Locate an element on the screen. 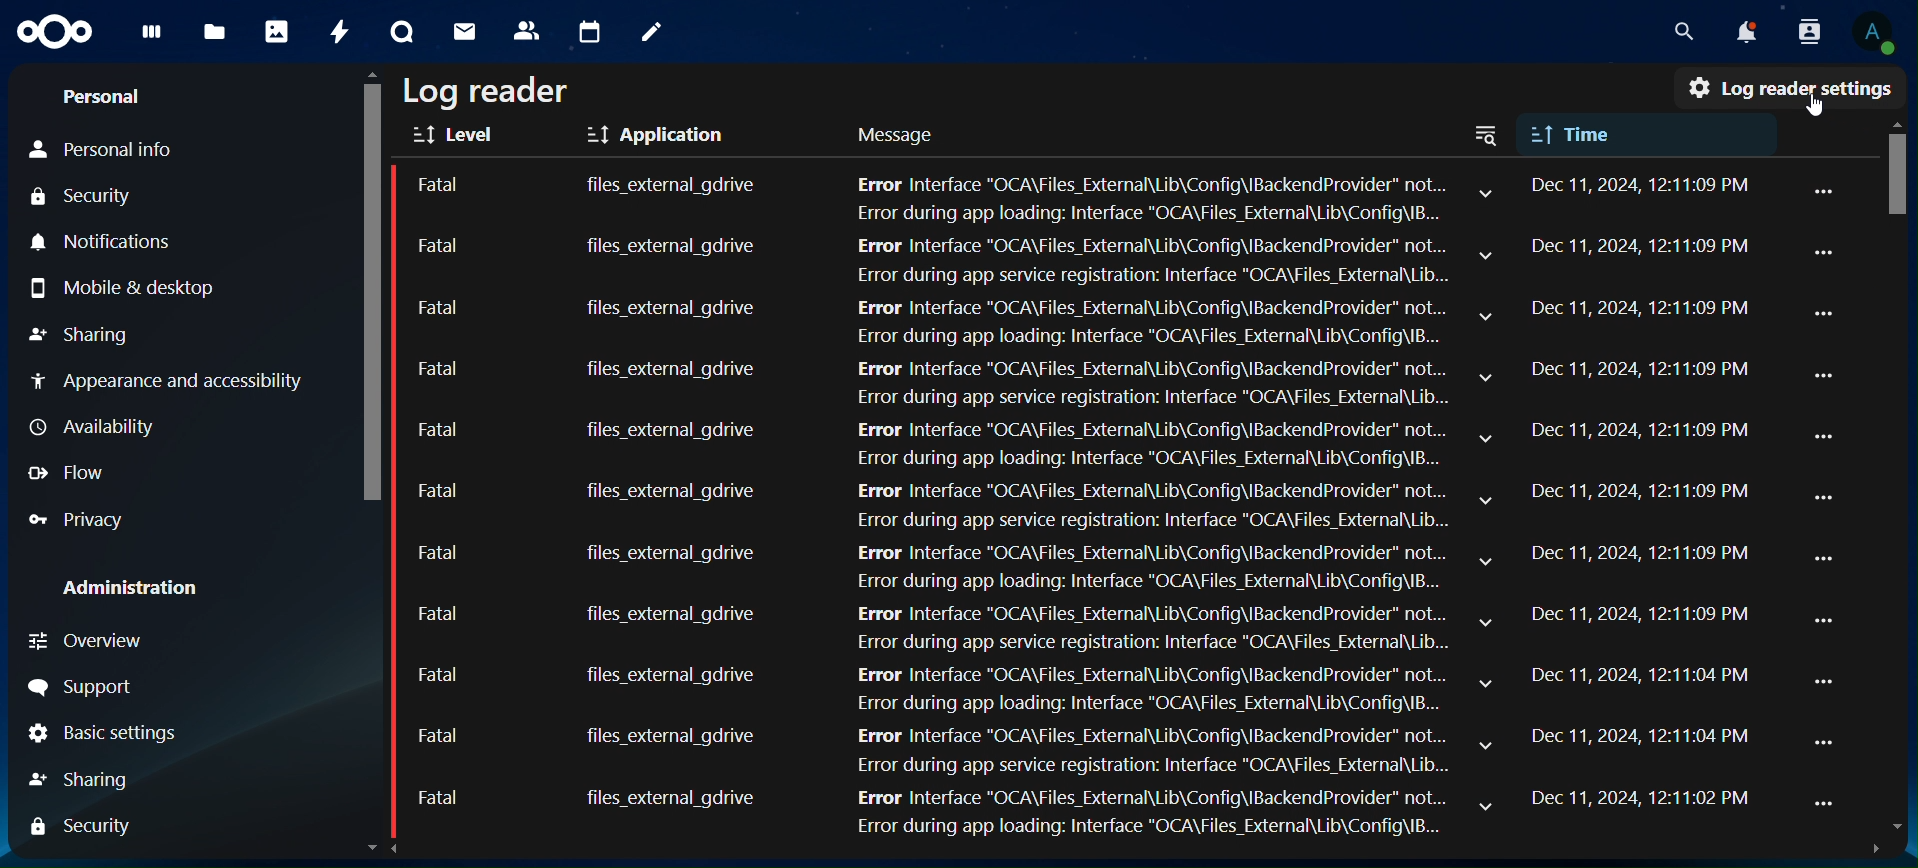  message is located at coordinates (903, 136).